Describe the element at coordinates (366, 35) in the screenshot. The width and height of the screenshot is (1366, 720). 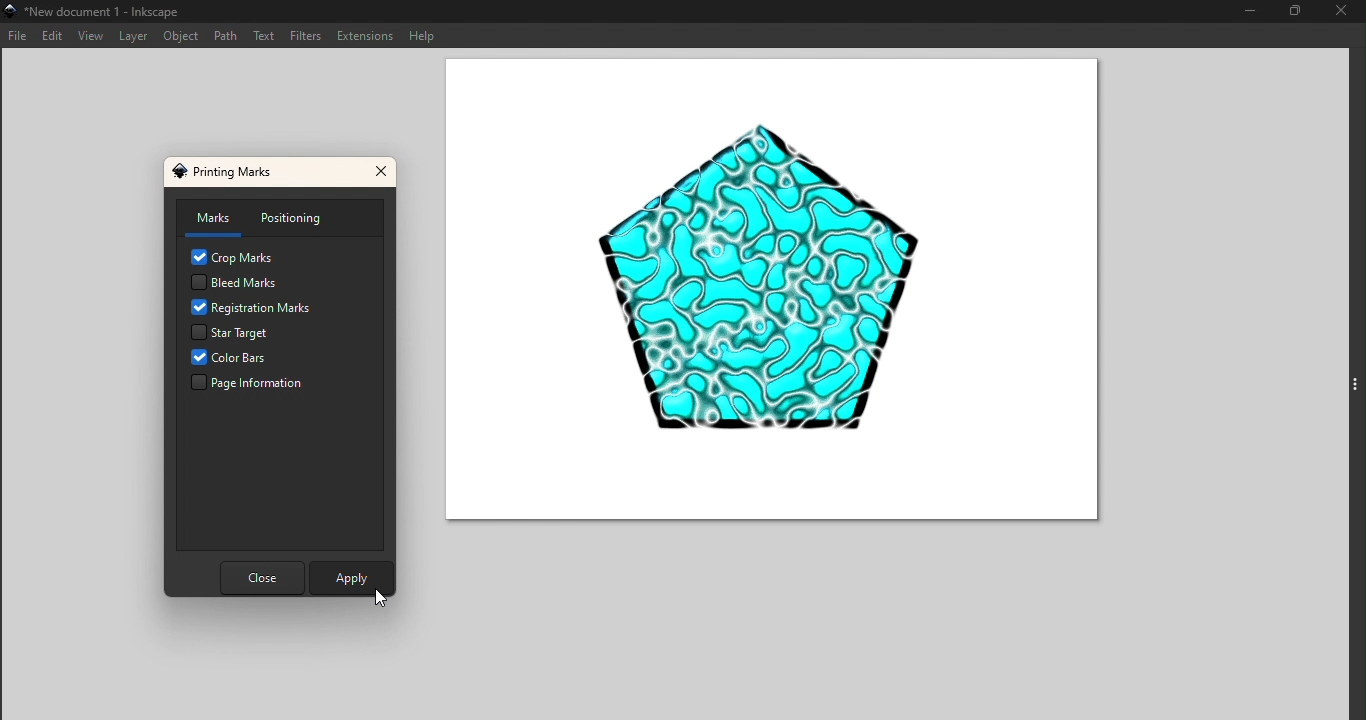
I see `Extensions` at that location.